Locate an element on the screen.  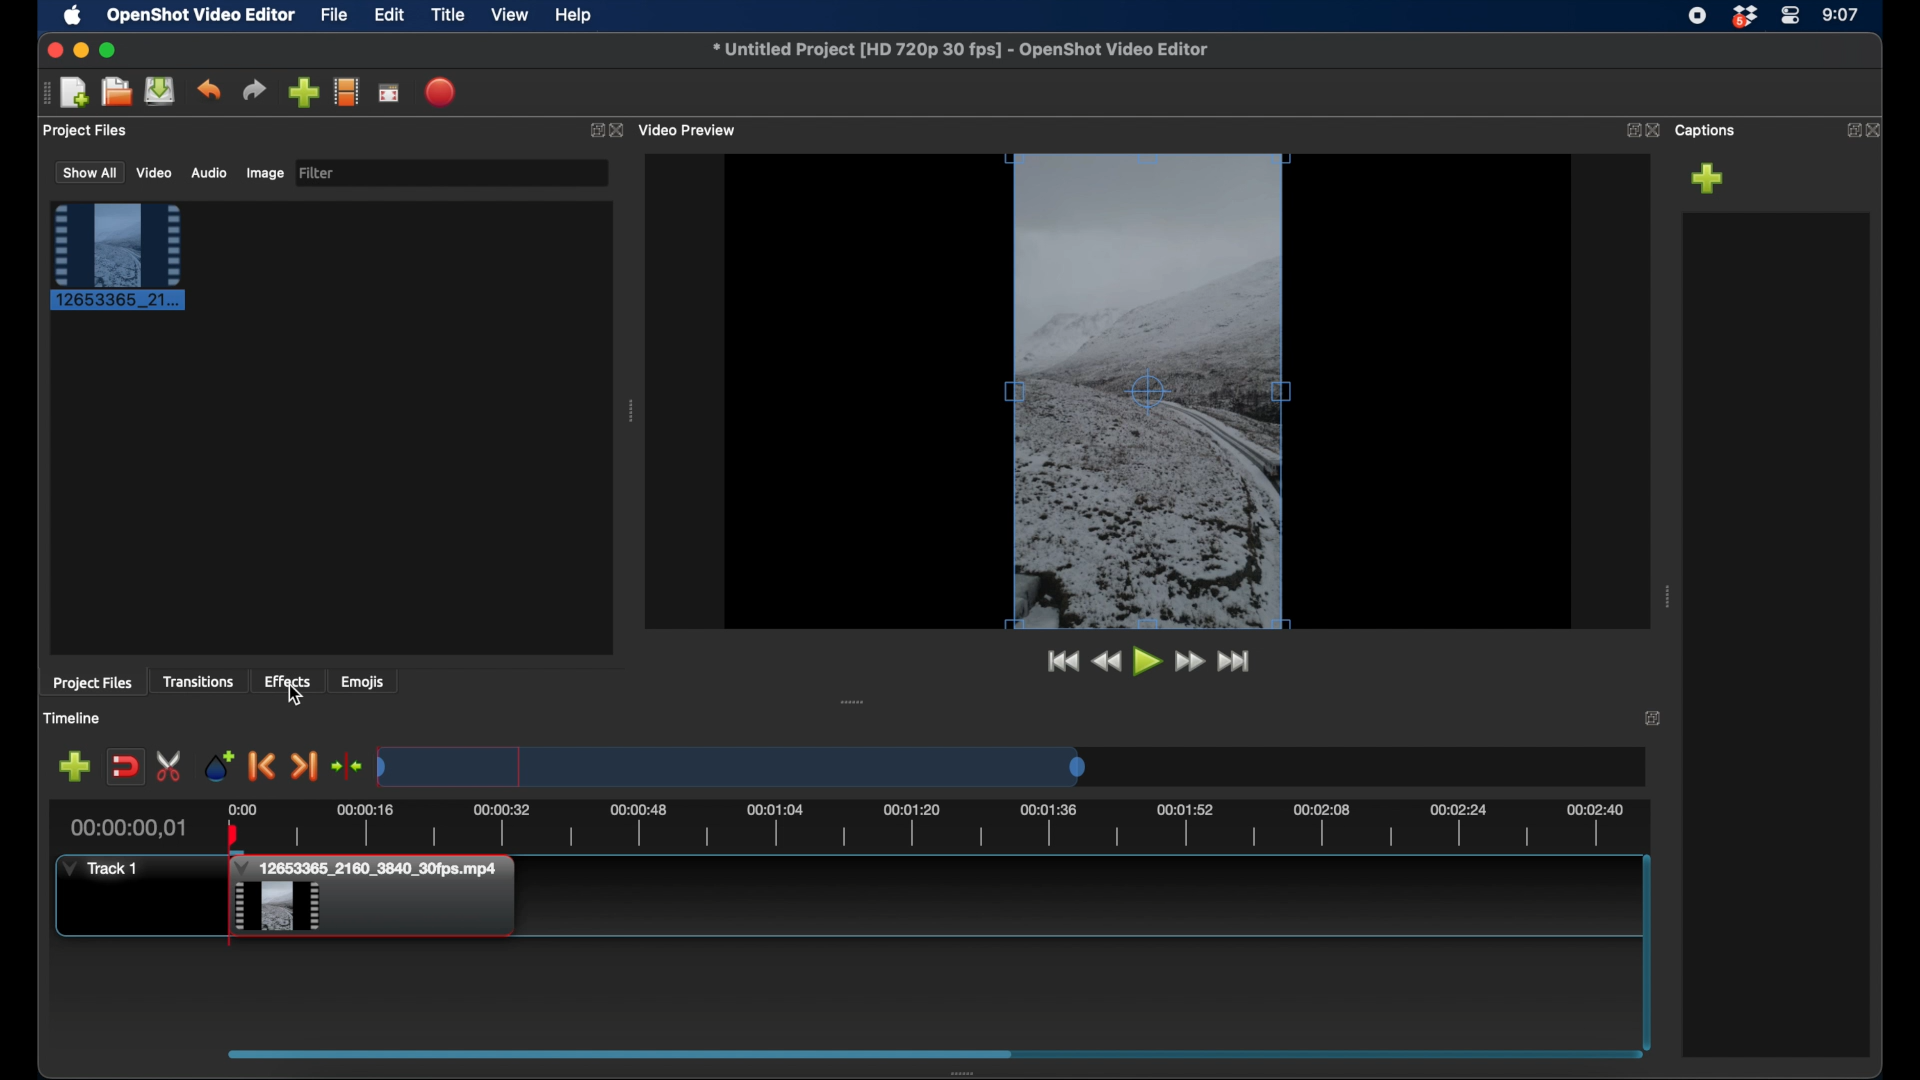
project files is located at coordinates (95, 684).